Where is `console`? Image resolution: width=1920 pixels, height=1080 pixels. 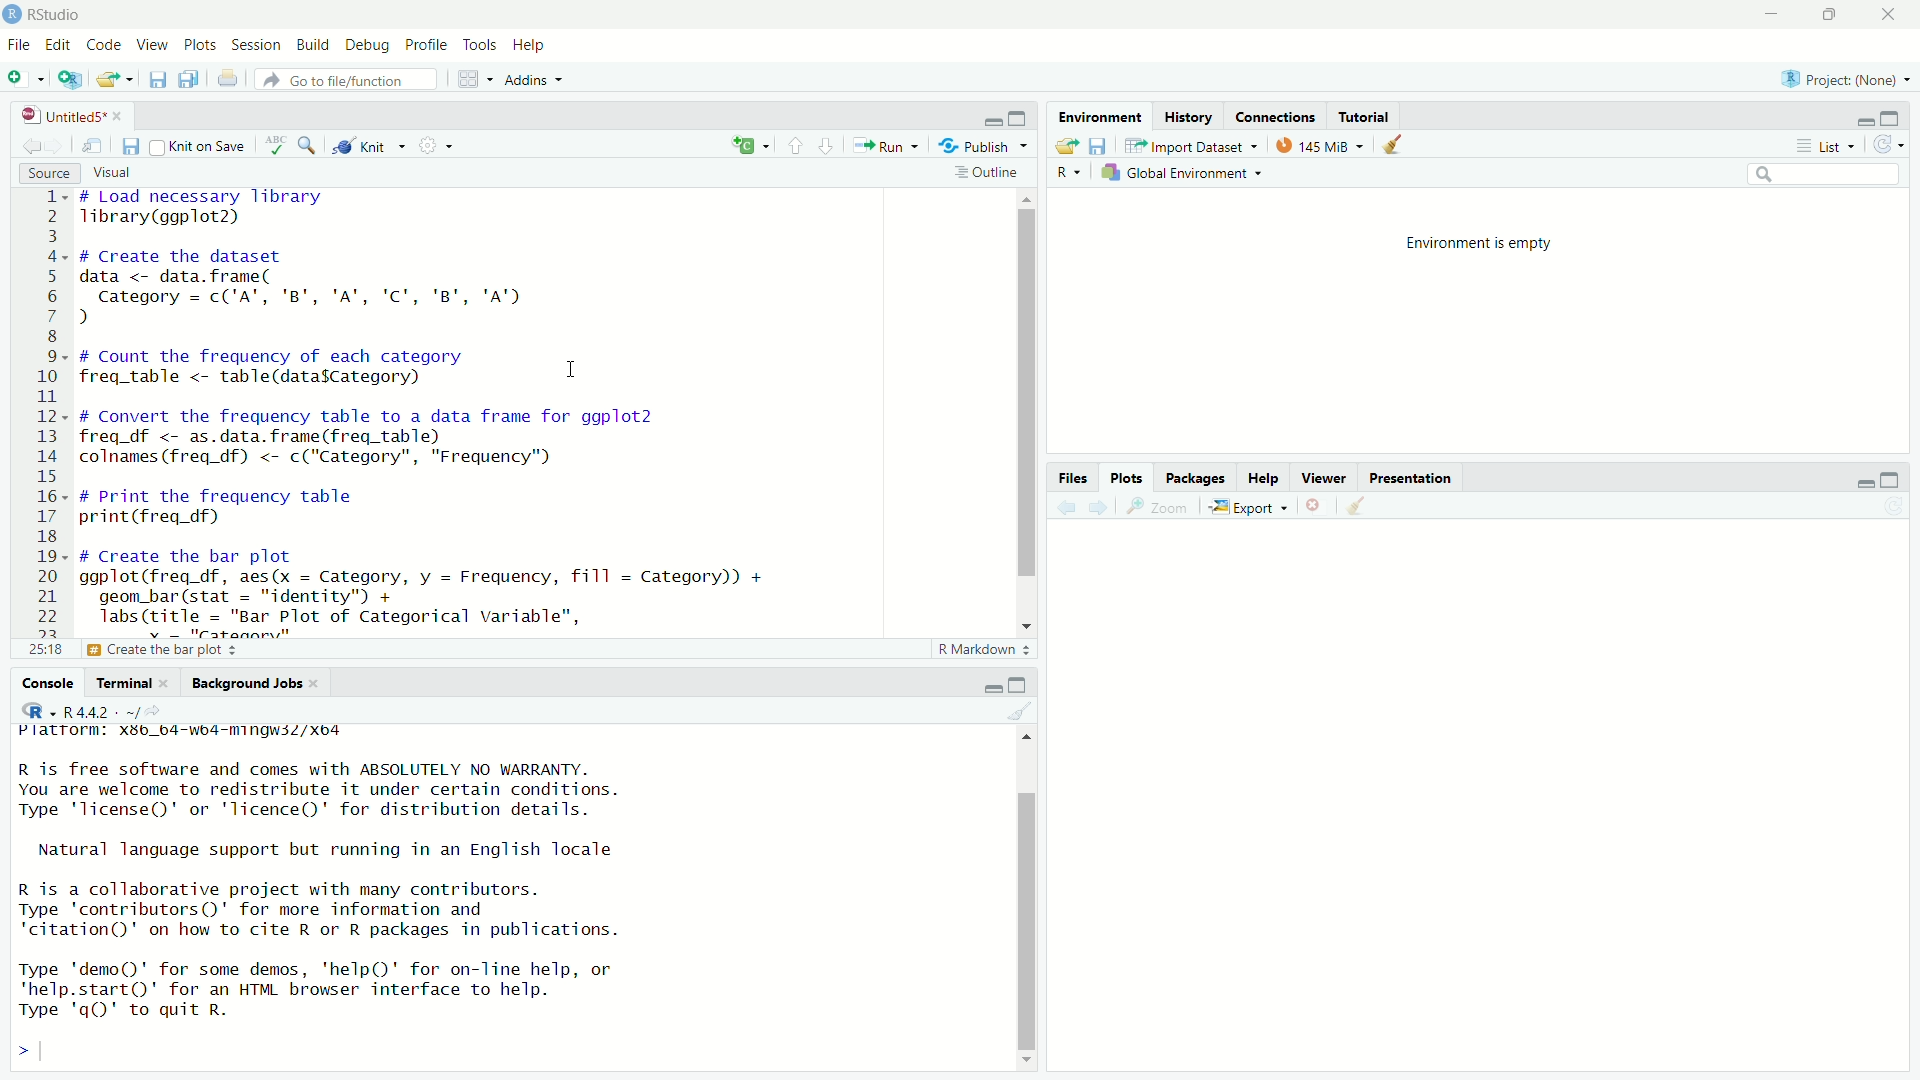
console is located at coordinates (40, 684).